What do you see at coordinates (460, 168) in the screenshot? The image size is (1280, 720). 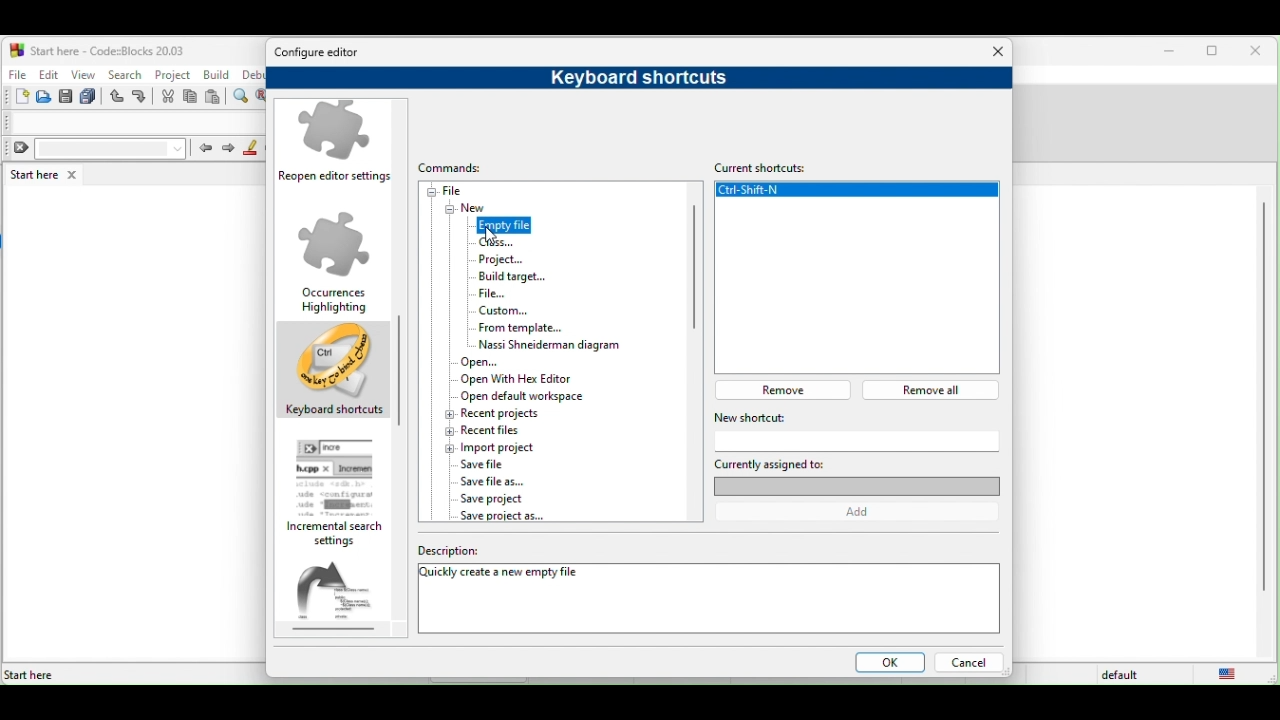 I see `Commands:` at bounding box center [460, 168].